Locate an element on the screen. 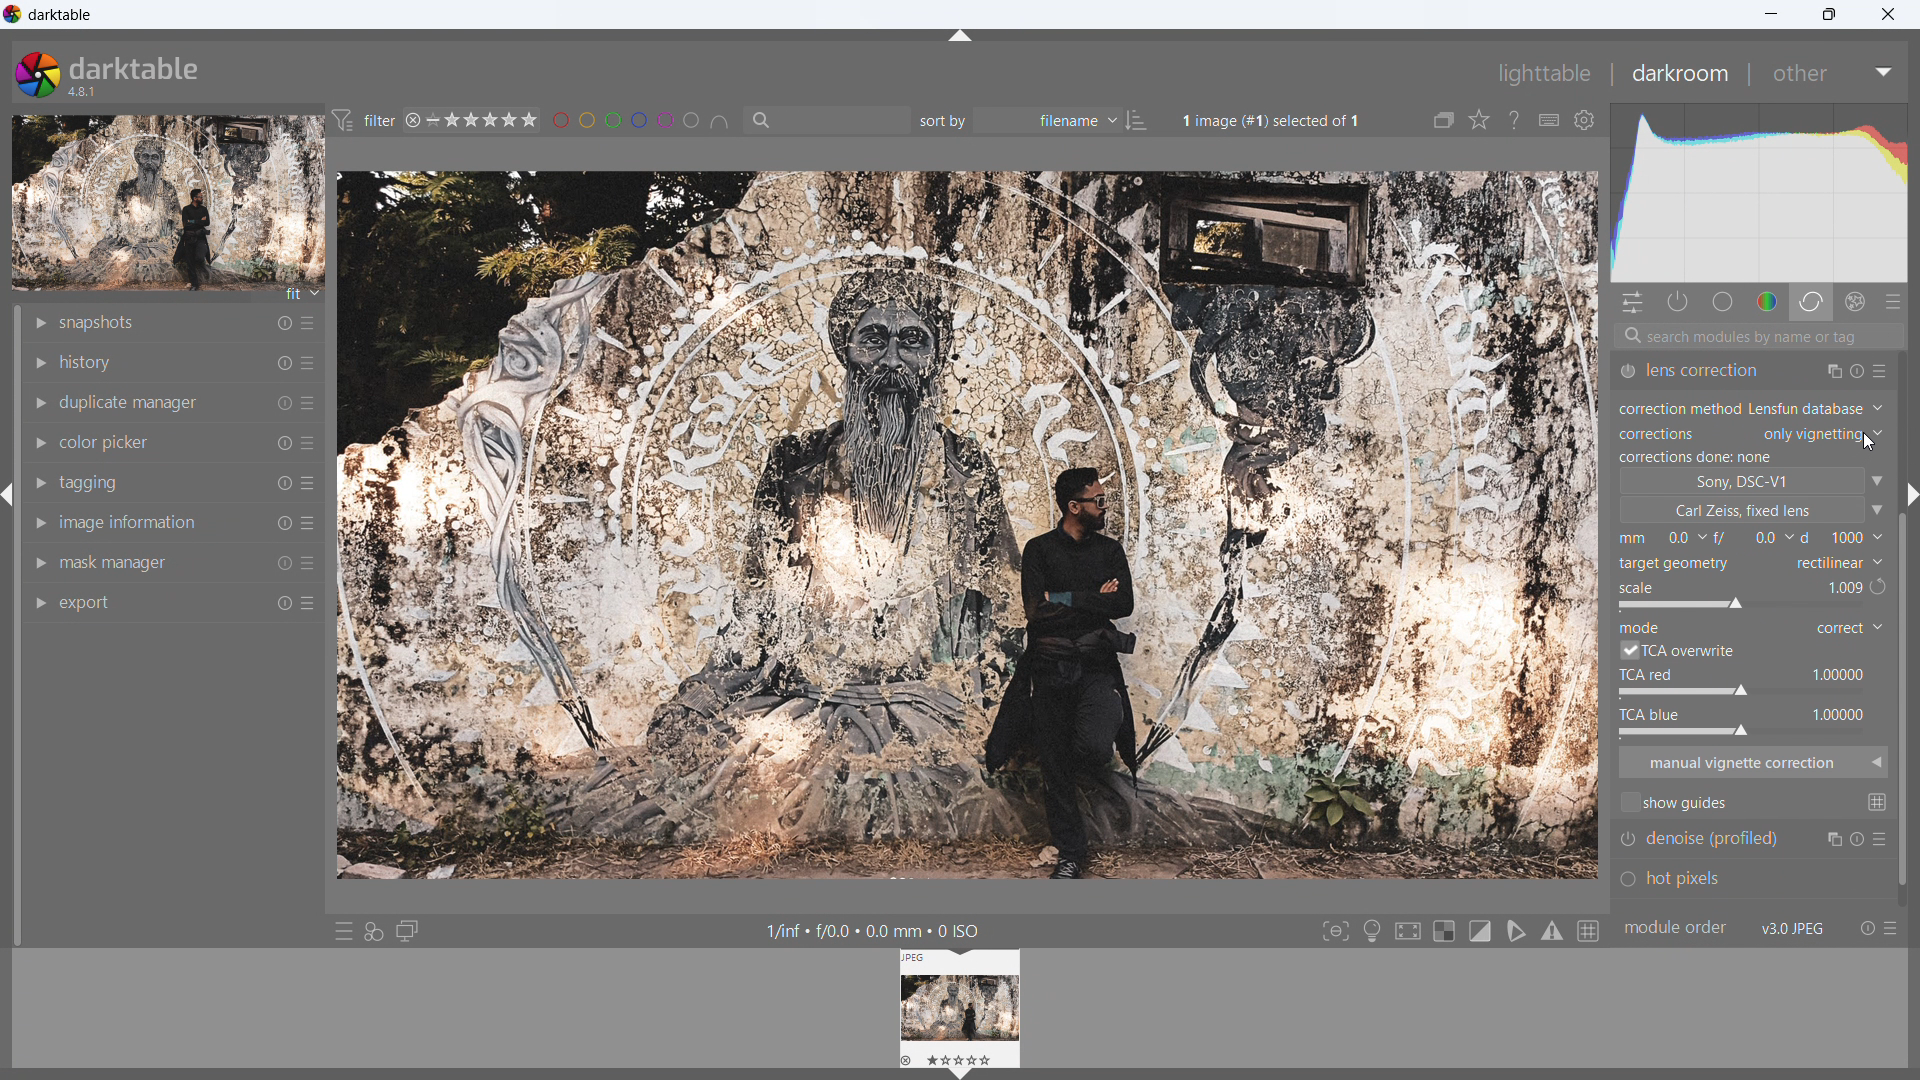  enable this and click on a control element to get online help is located at coordinates (1515, 120).